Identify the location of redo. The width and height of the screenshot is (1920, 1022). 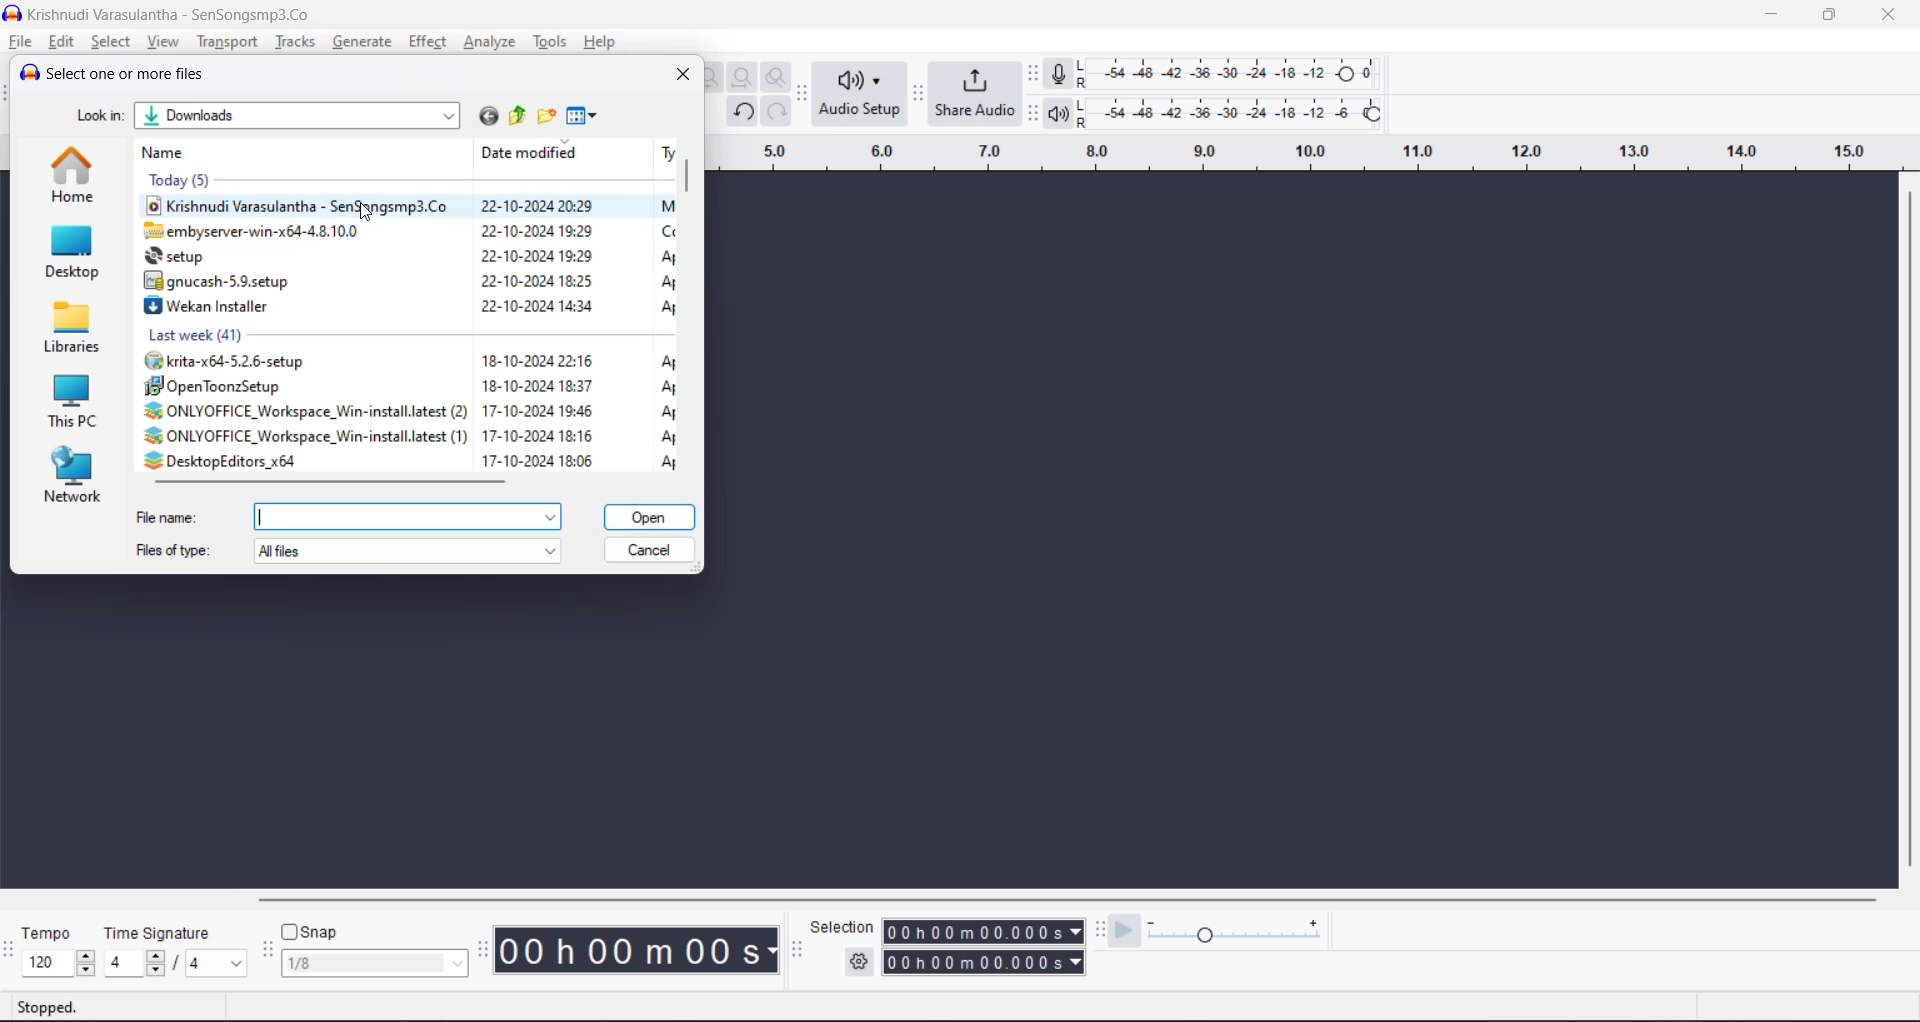
(776, 111).